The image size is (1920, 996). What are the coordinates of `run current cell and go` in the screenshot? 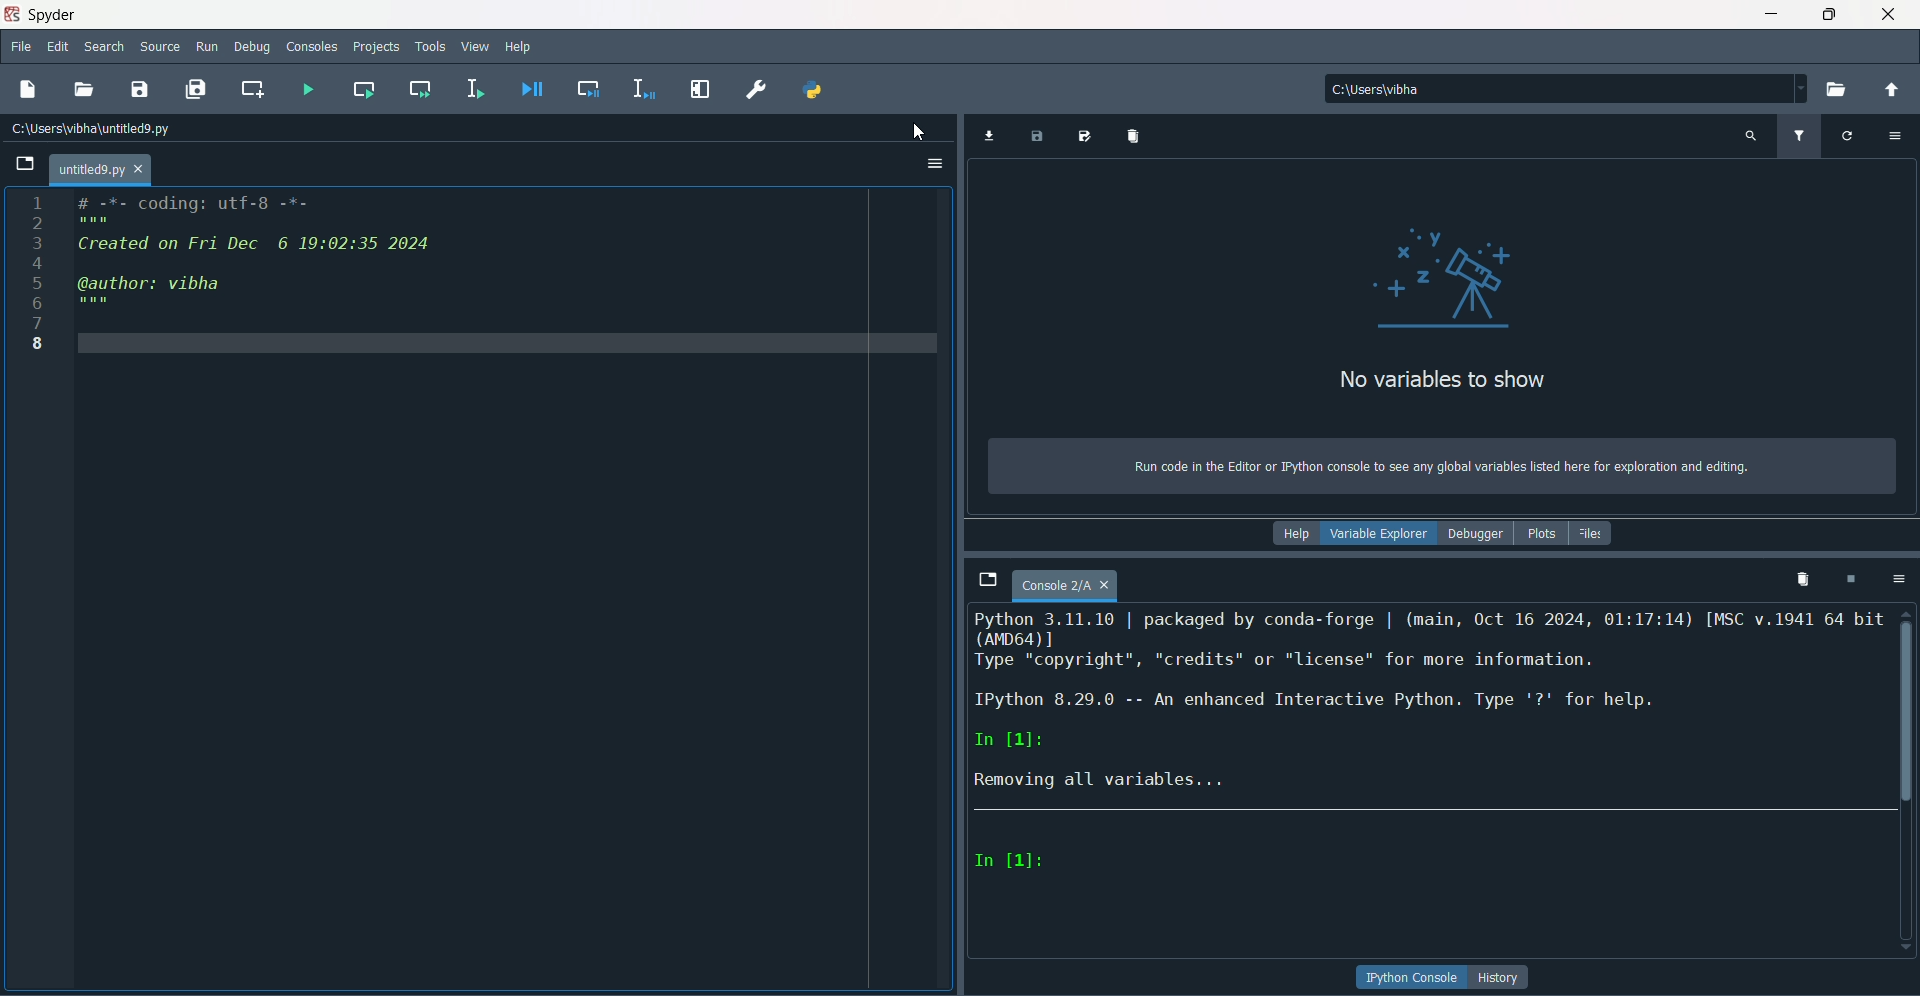 It's located at (419, 88).